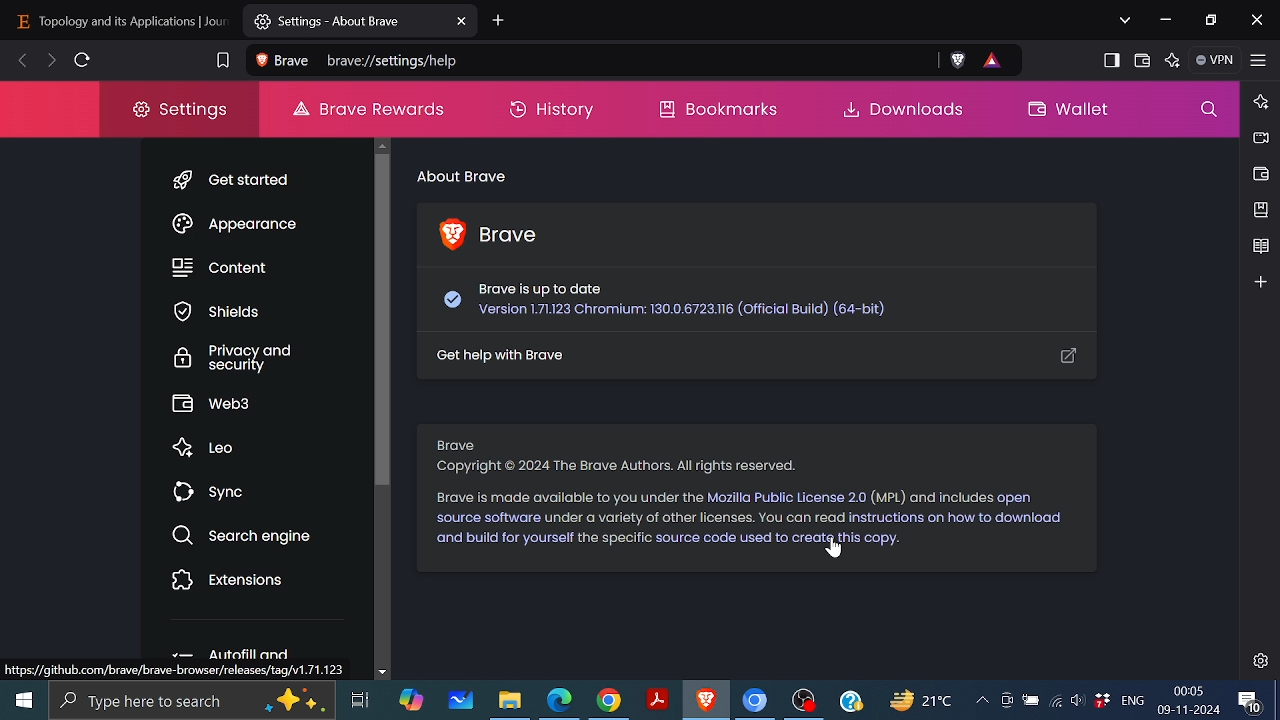  What do you see at coordinates (237, 655) in the screenshot?
I see `Autofill and passwords` at bounding box center [237, 655].